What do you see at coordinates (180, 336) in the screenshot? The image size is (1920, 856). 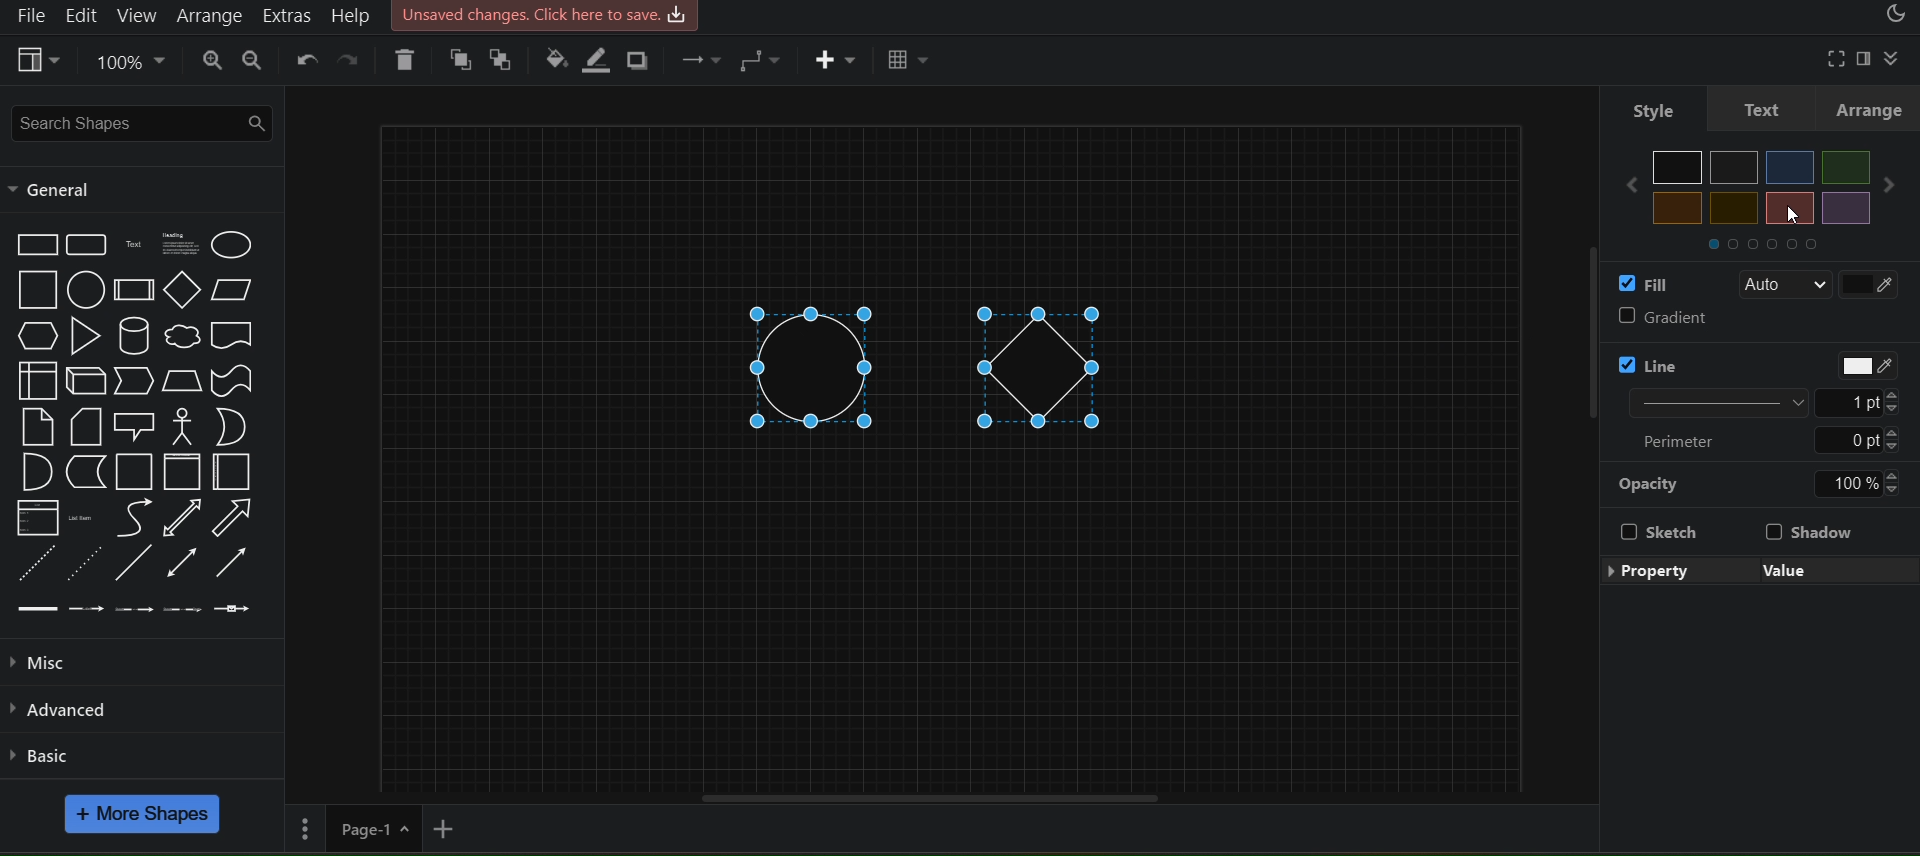 I see `Cloud` at bounding box center [180, 336].